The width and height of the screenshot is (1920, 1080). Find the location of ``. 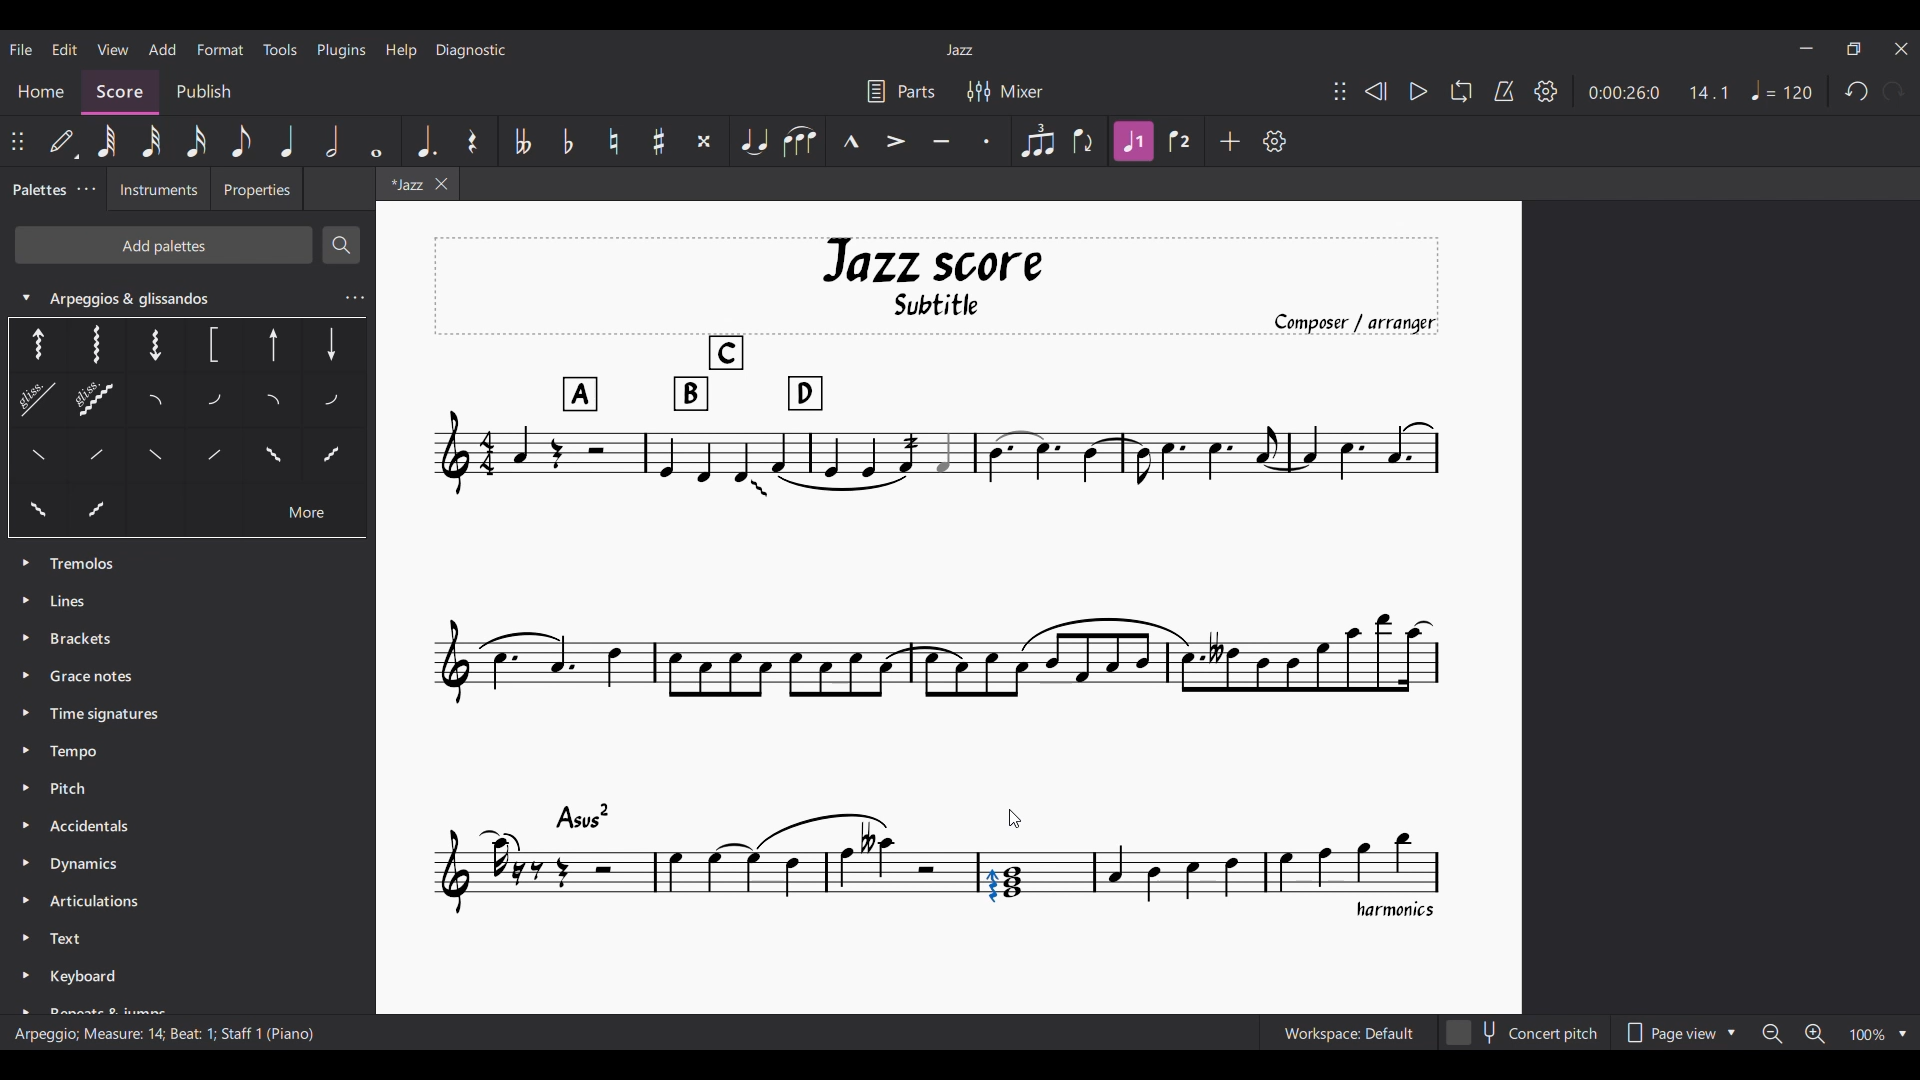

 is located at coordinates (211, 453).